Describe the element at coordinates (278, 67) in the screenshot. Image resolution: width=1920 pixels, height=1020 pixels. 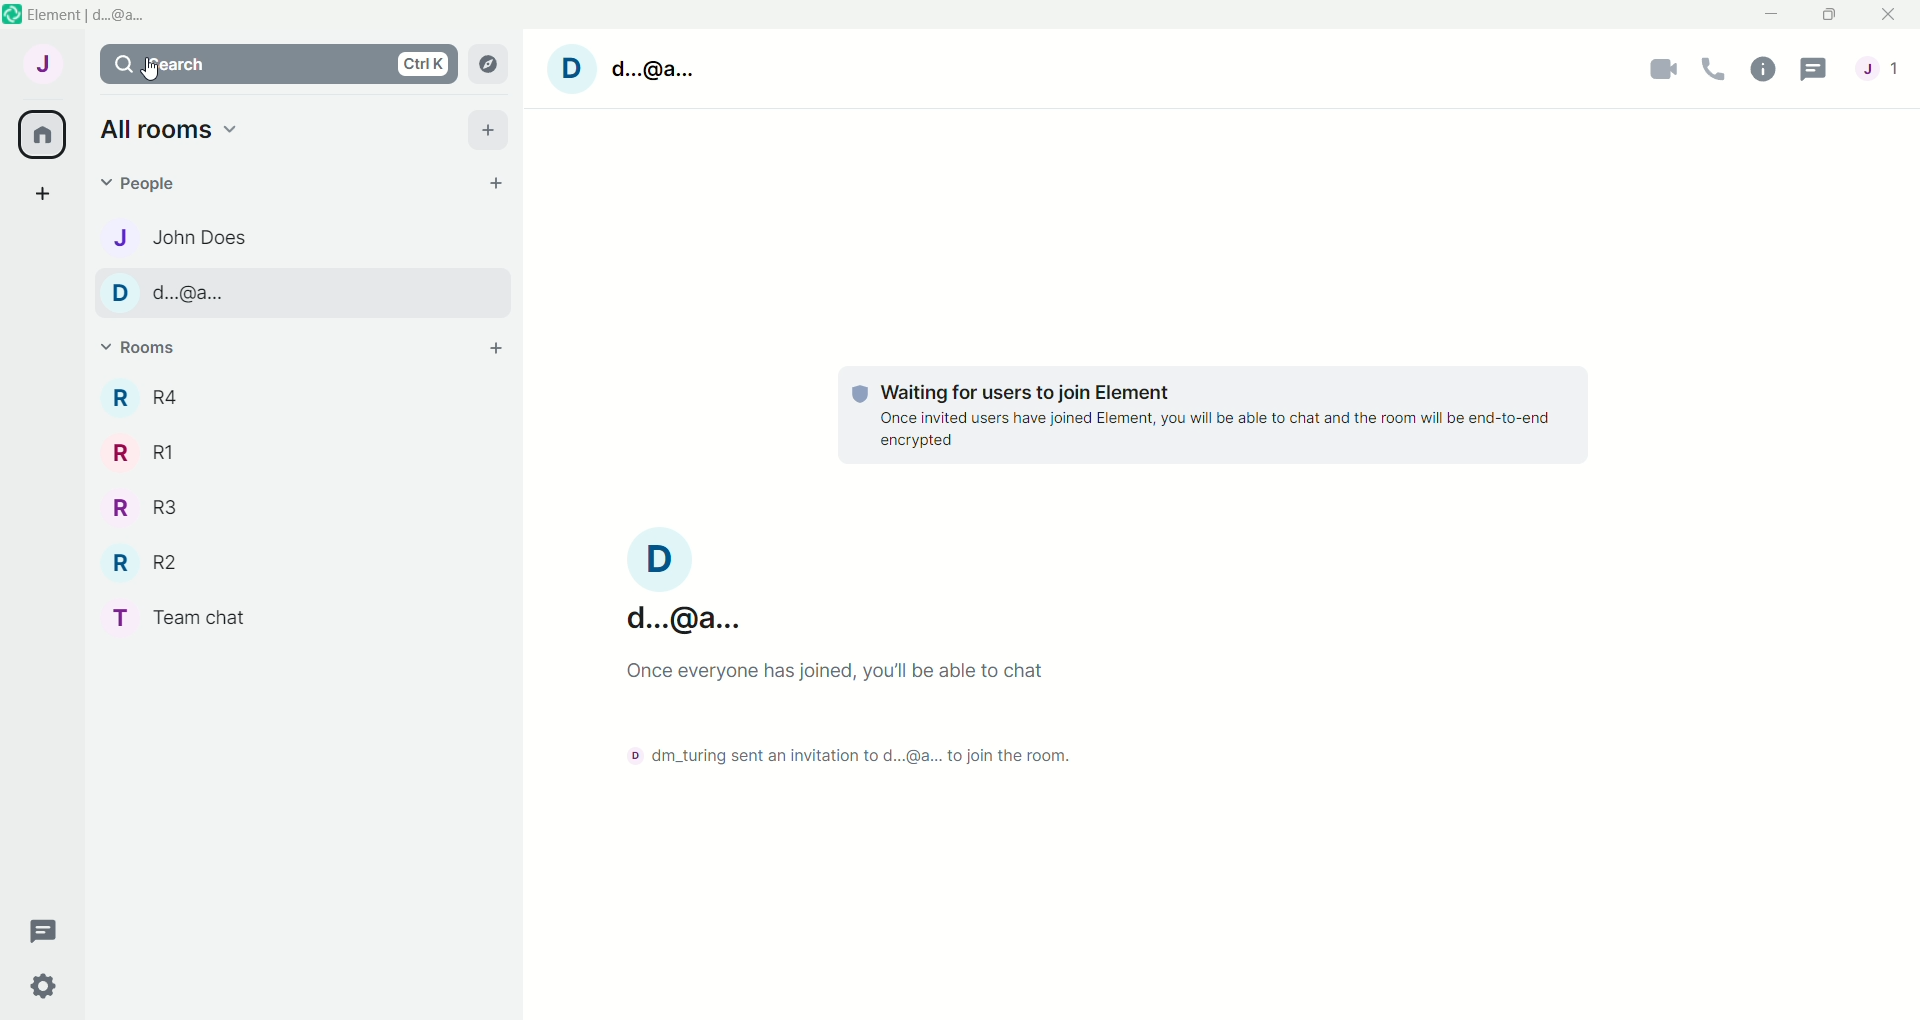
I see `search bar` at that location.